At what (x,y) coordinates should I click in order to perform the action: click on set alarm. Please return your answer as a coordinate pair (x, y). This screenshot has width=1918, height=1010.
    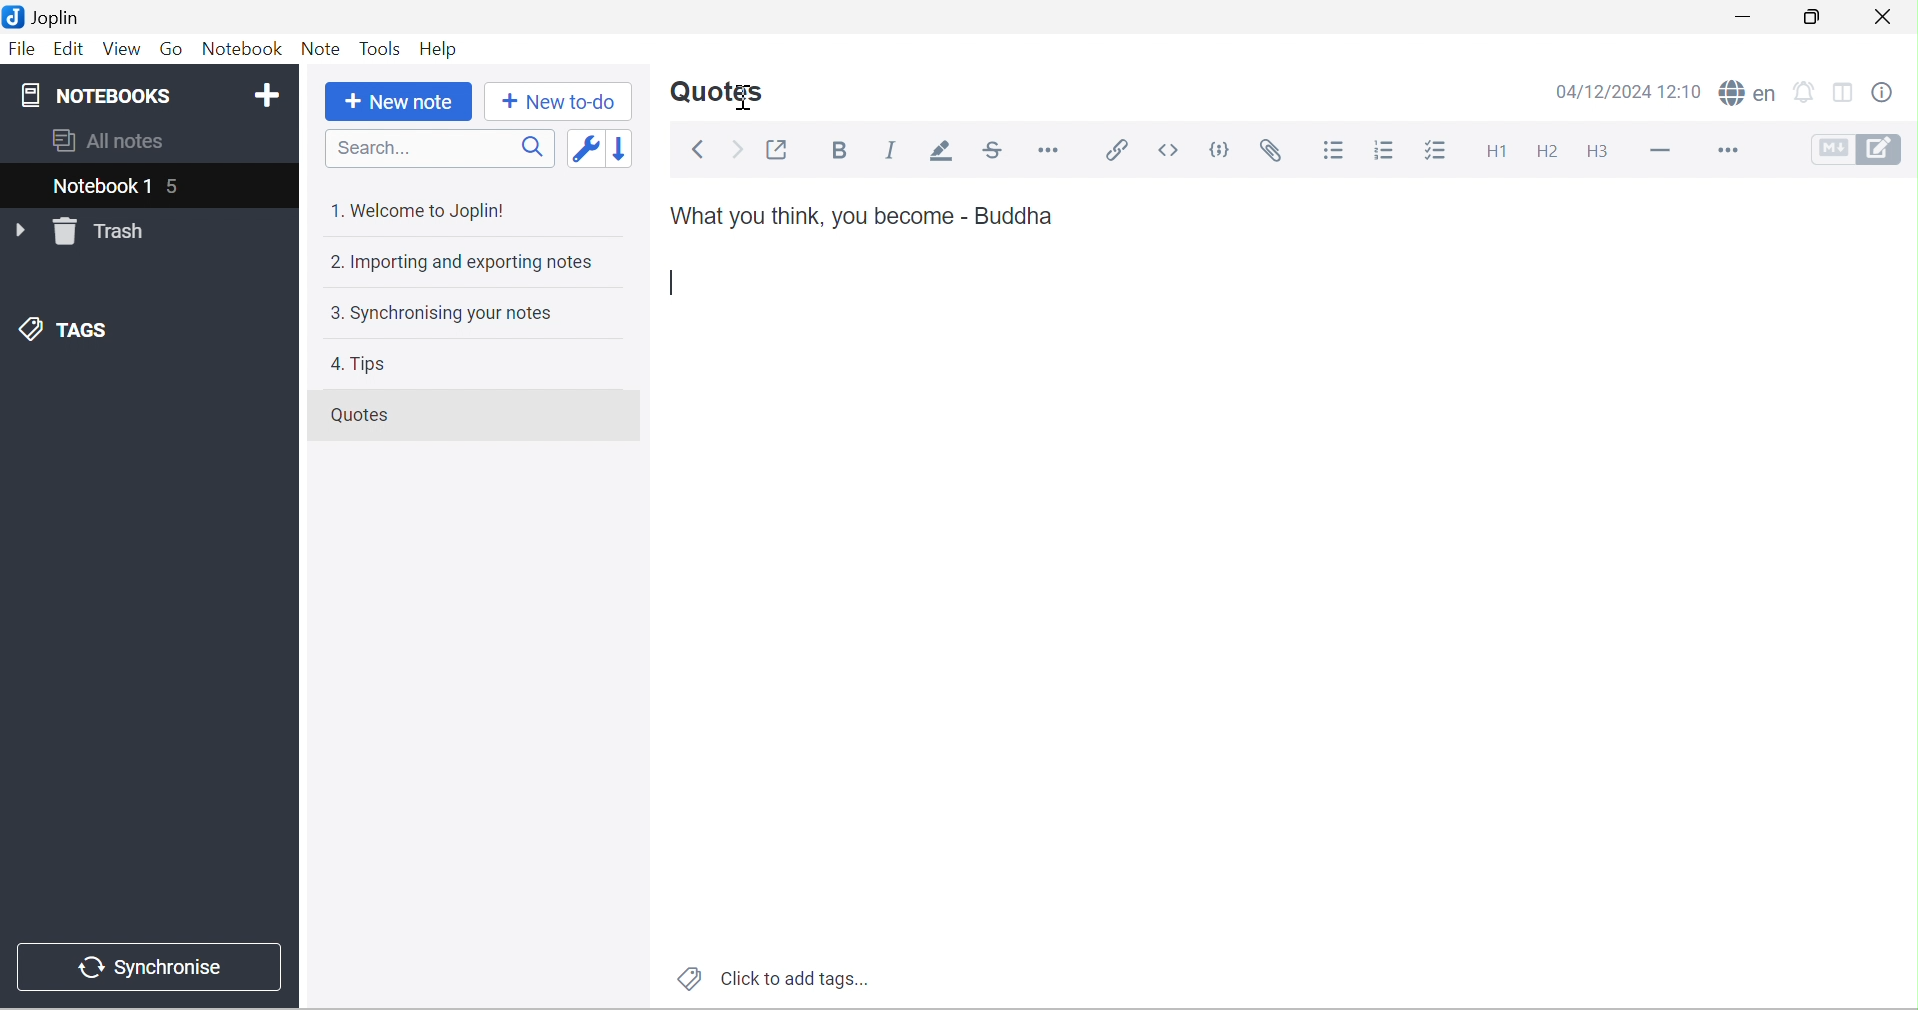
    Looking at the image, I should click on (1805, 90).